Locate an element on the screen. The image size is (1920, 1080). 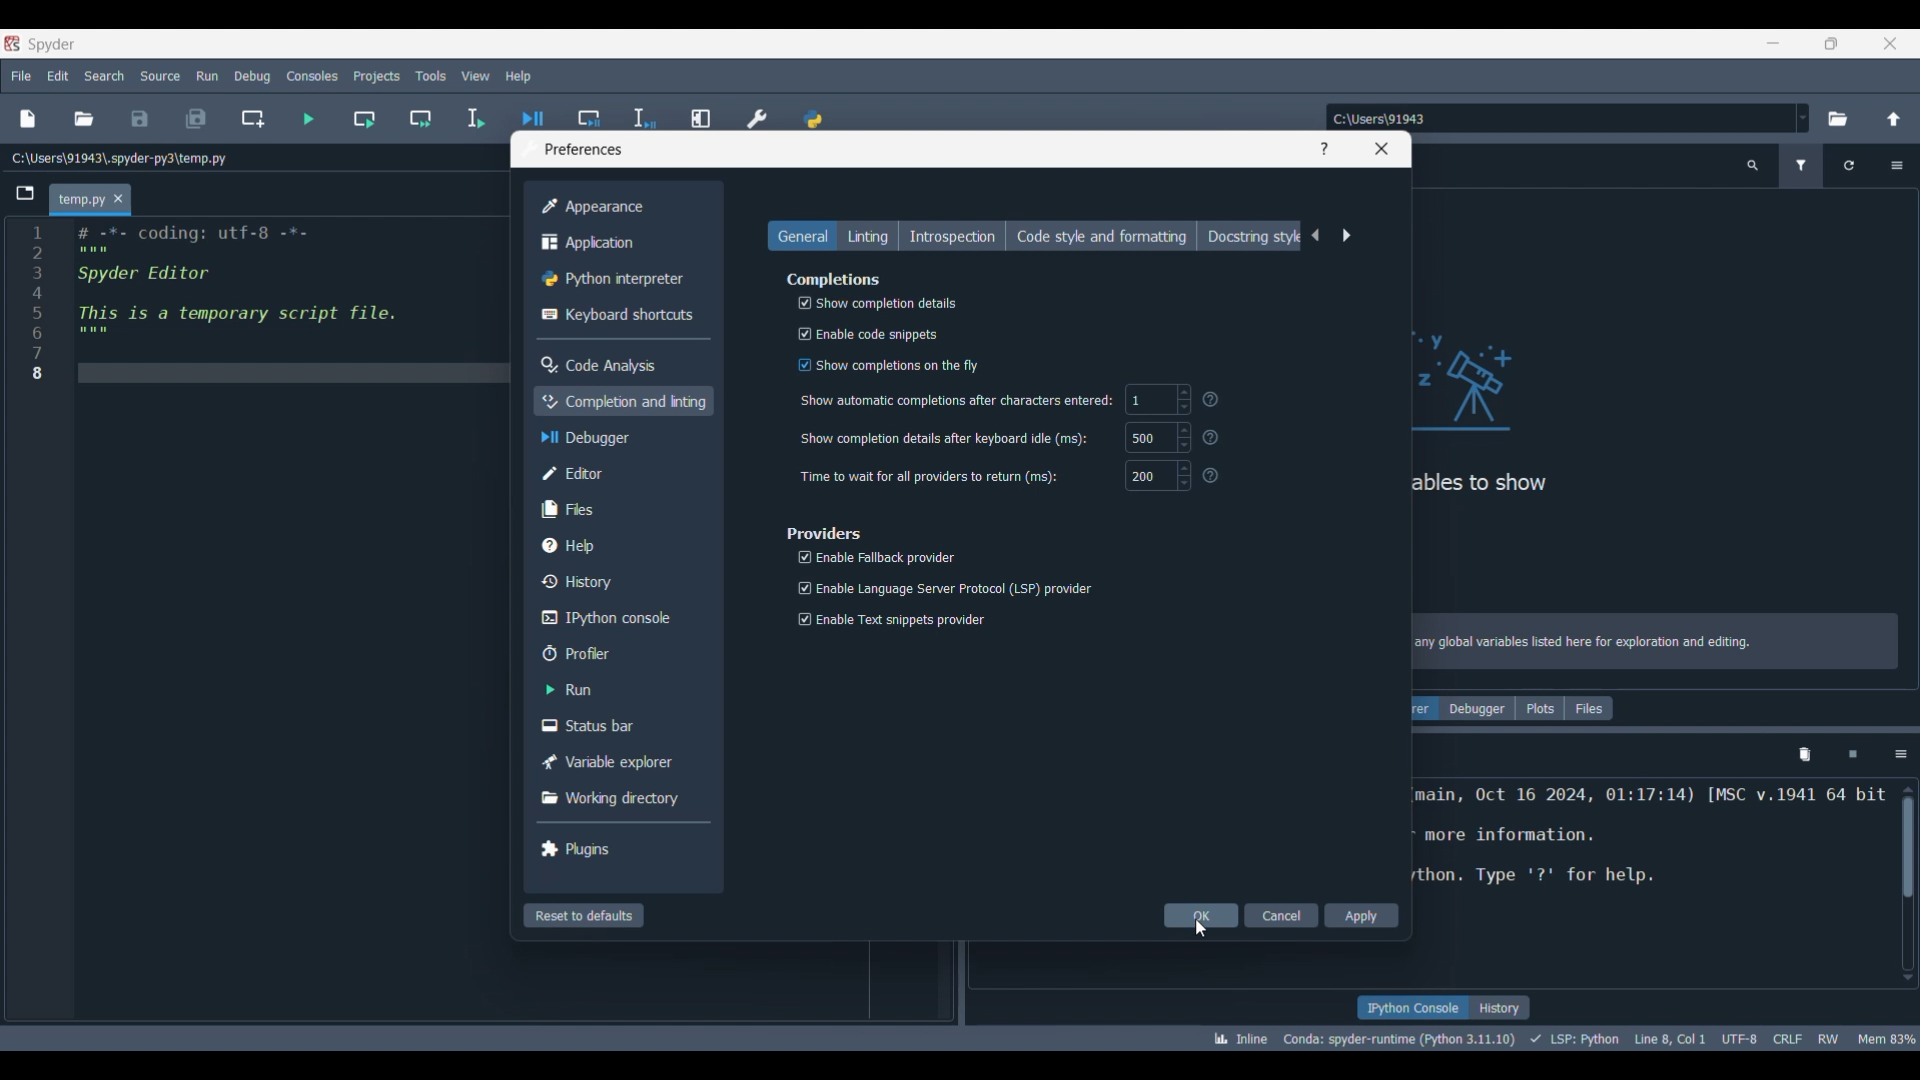
Save all files is located at coordinates (196, 119).